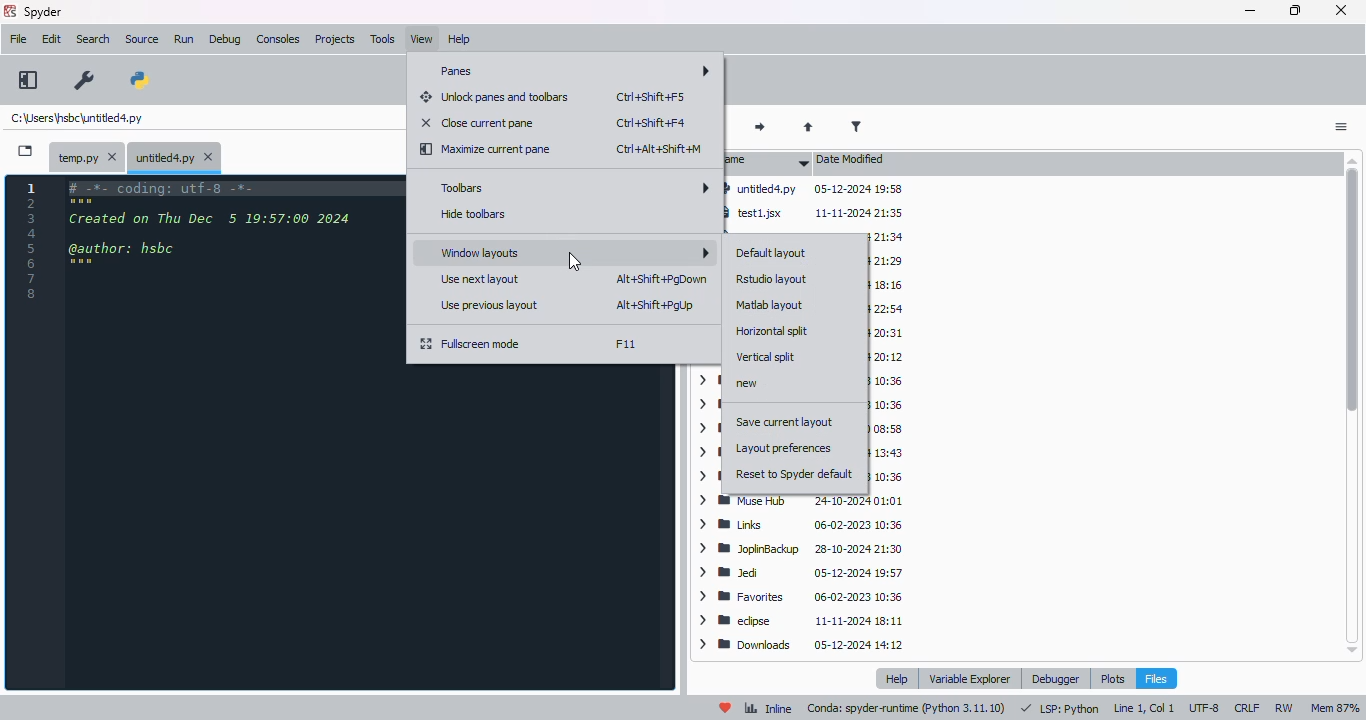 The width and height of the screenshot is (1366, 720). What do you see at coordinates (174, 158) in the screenshot?
I see `untitled4.py` at bounding box center [174, 158].